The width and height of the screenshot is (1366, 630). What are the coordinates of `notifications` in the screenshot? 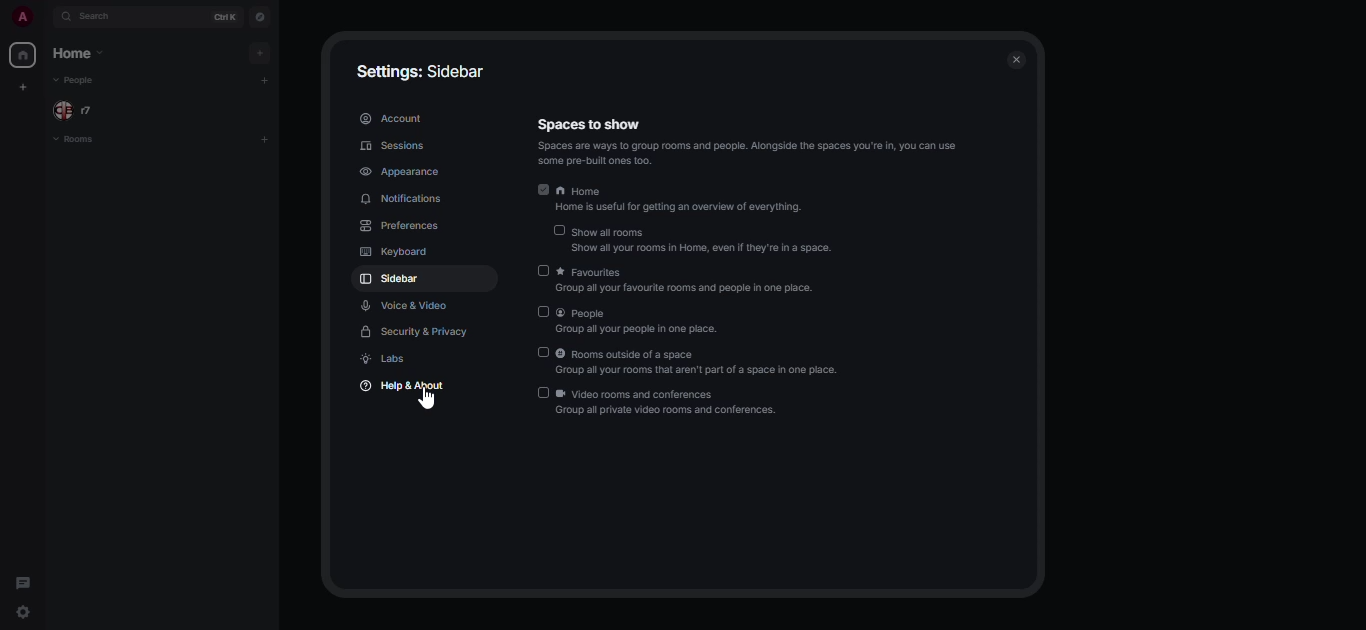 It's located at (404, 199).